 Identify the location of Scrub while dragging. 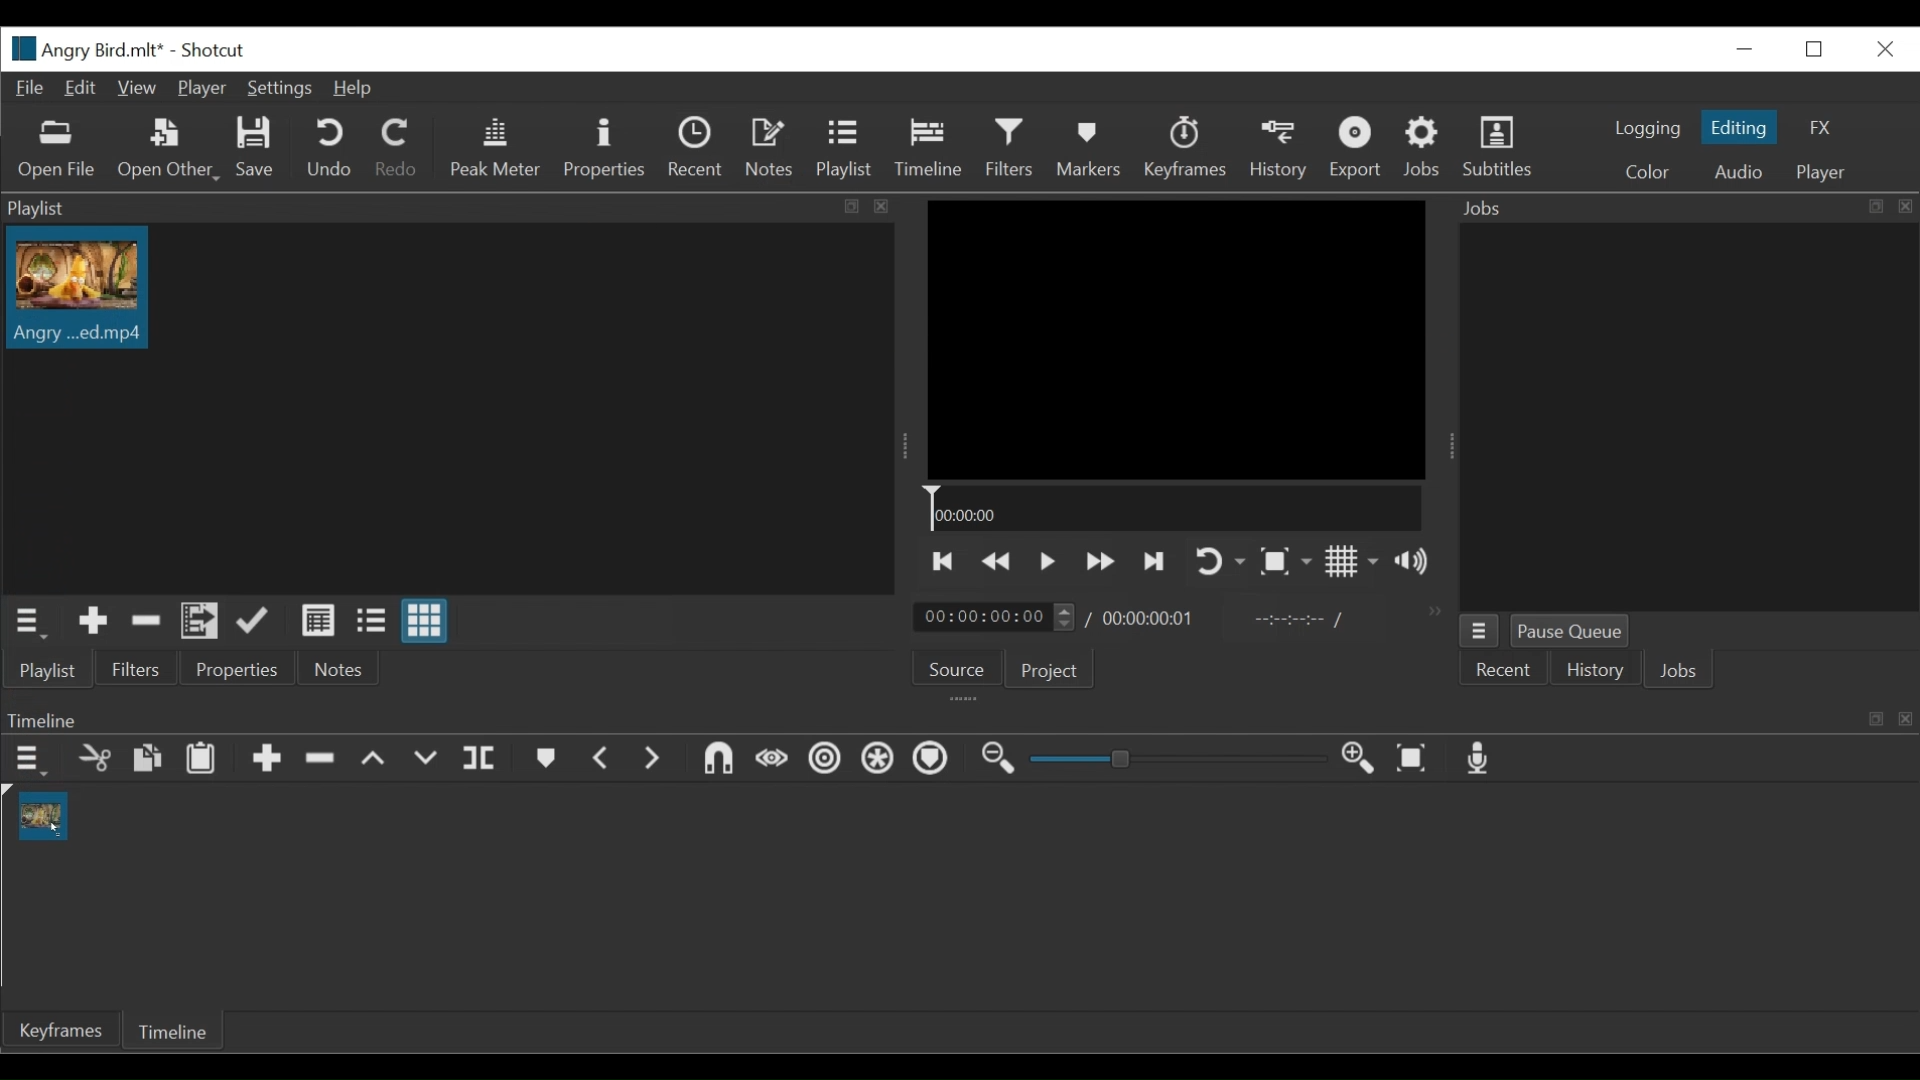
(933, 760).